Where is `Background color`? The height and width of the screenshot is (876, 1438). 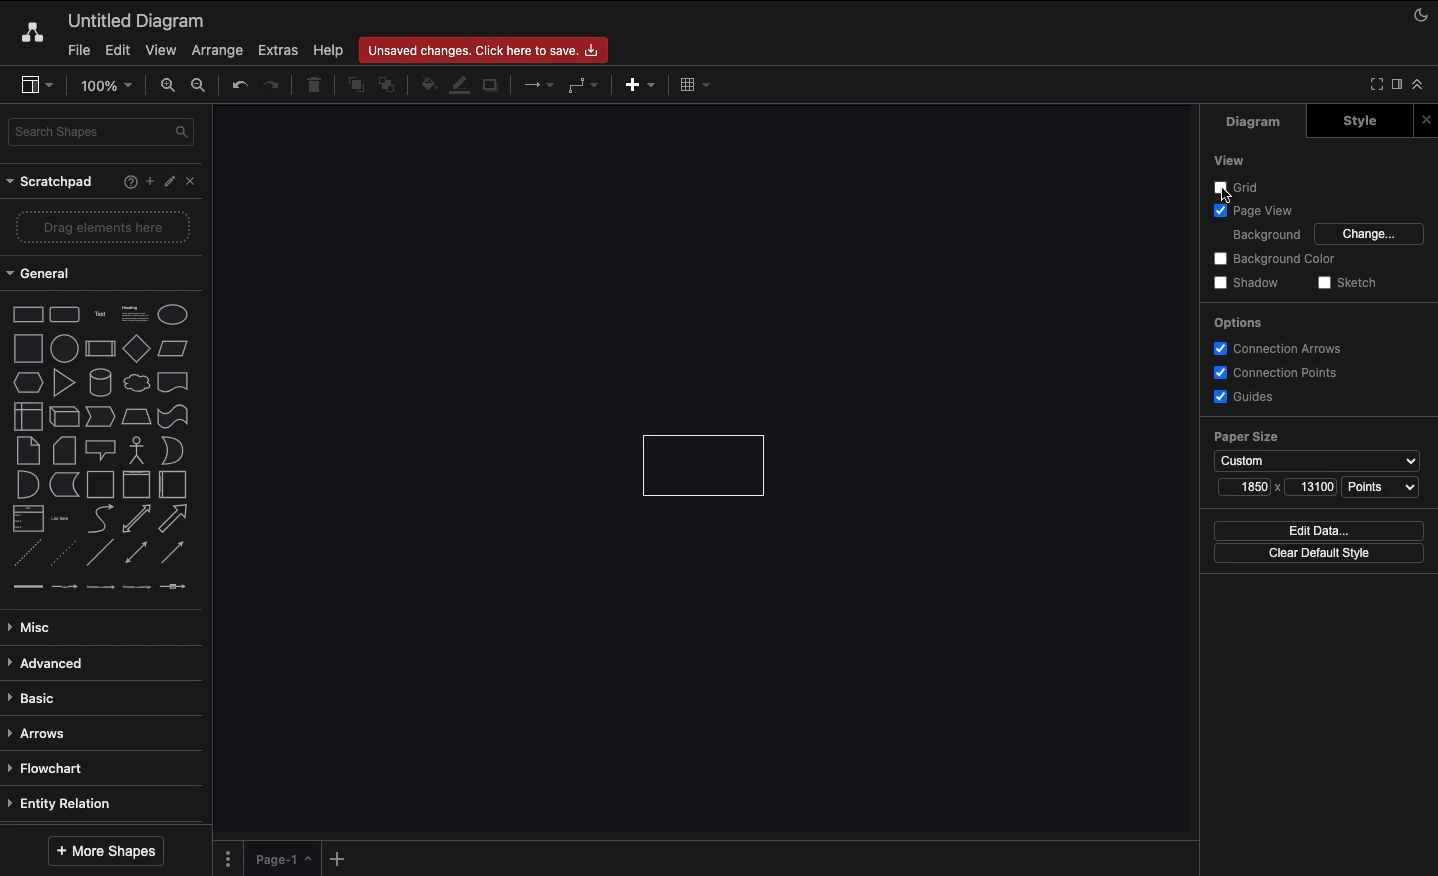
Background color is located at coordinates (1277, 259).